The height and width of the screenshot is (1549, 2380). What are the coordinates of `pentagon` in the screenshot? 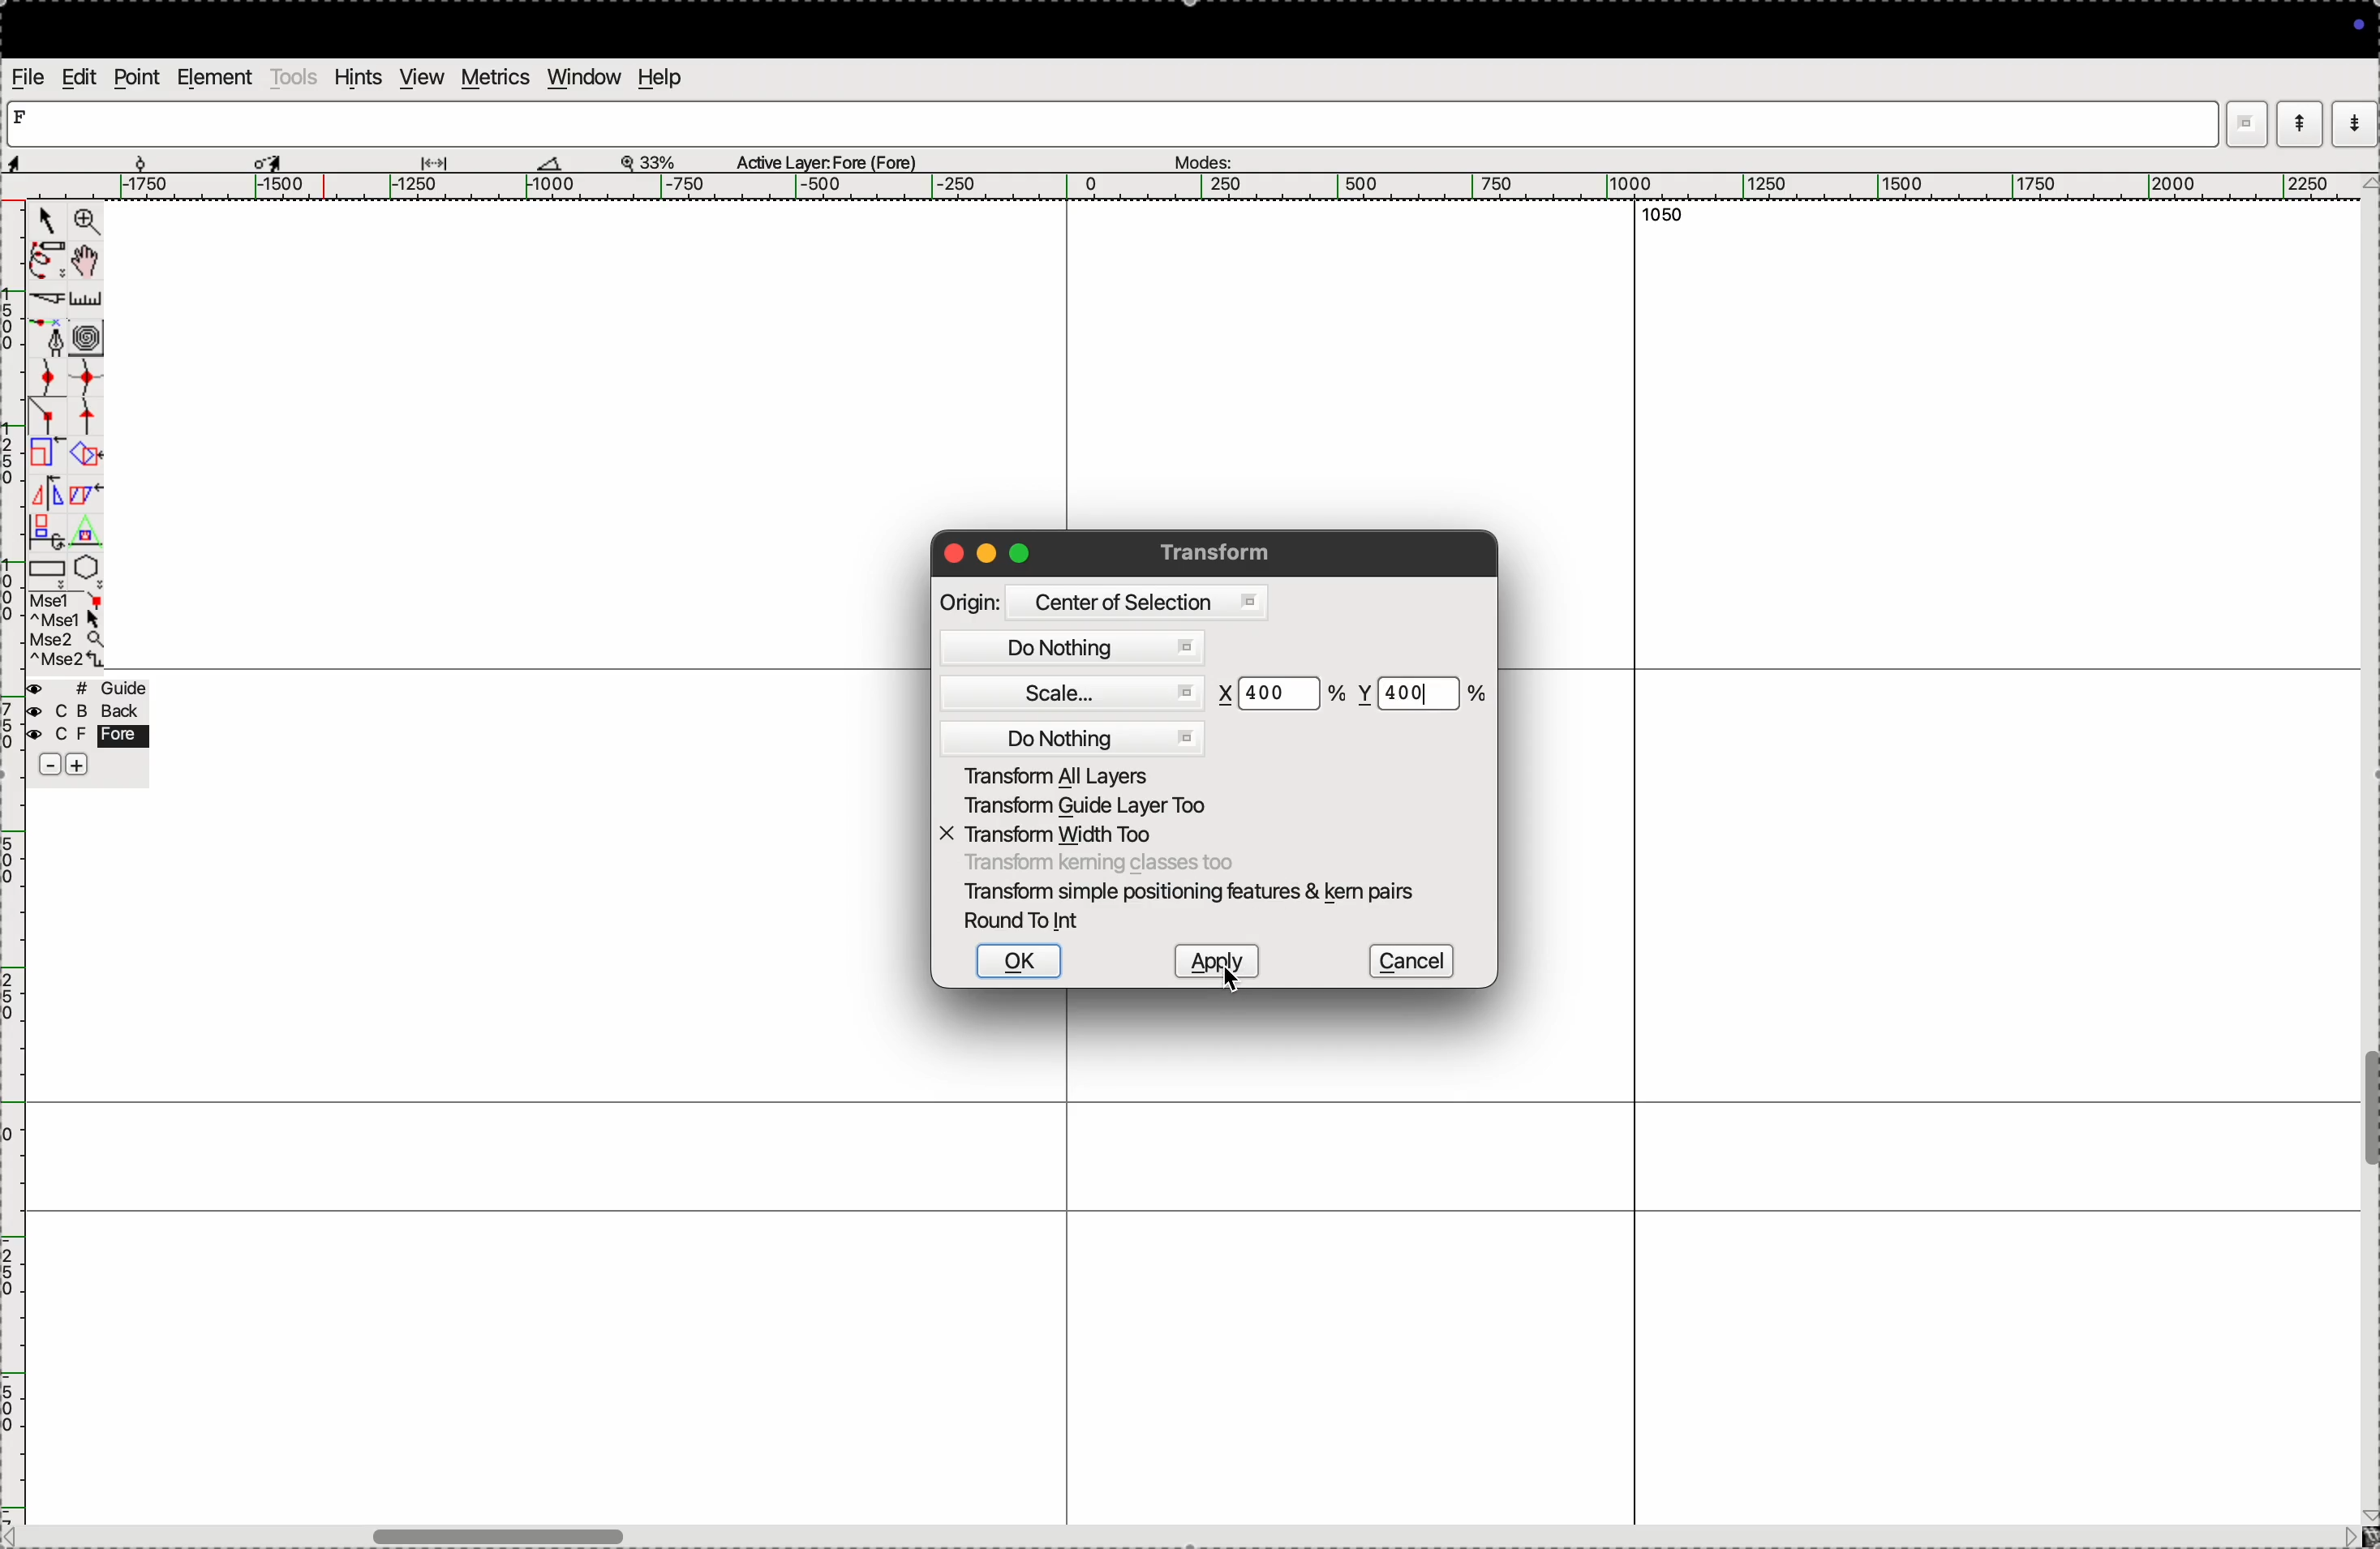 It's located at (87, 568).